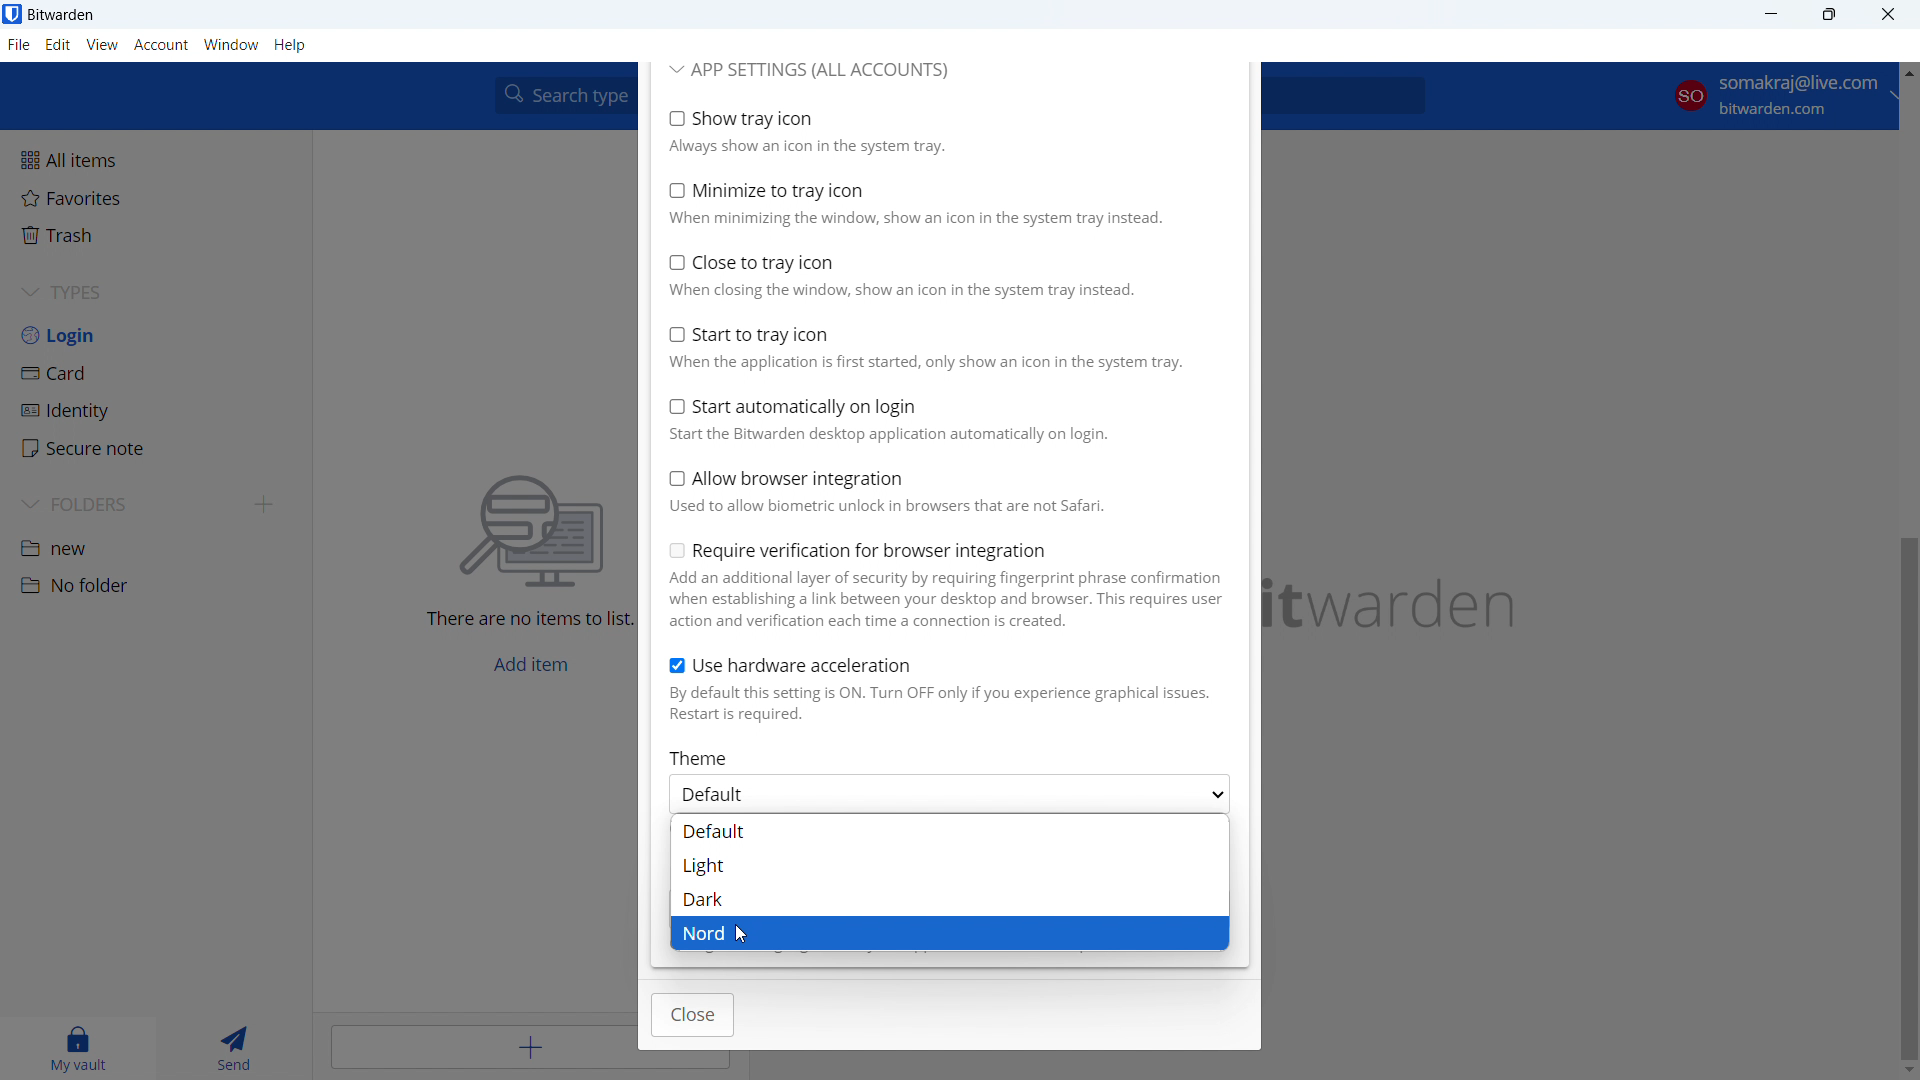  What do you see at coordinates (941, 275) in the screenshot?
I see `close to tray icon` at bounding box center [941, 275].